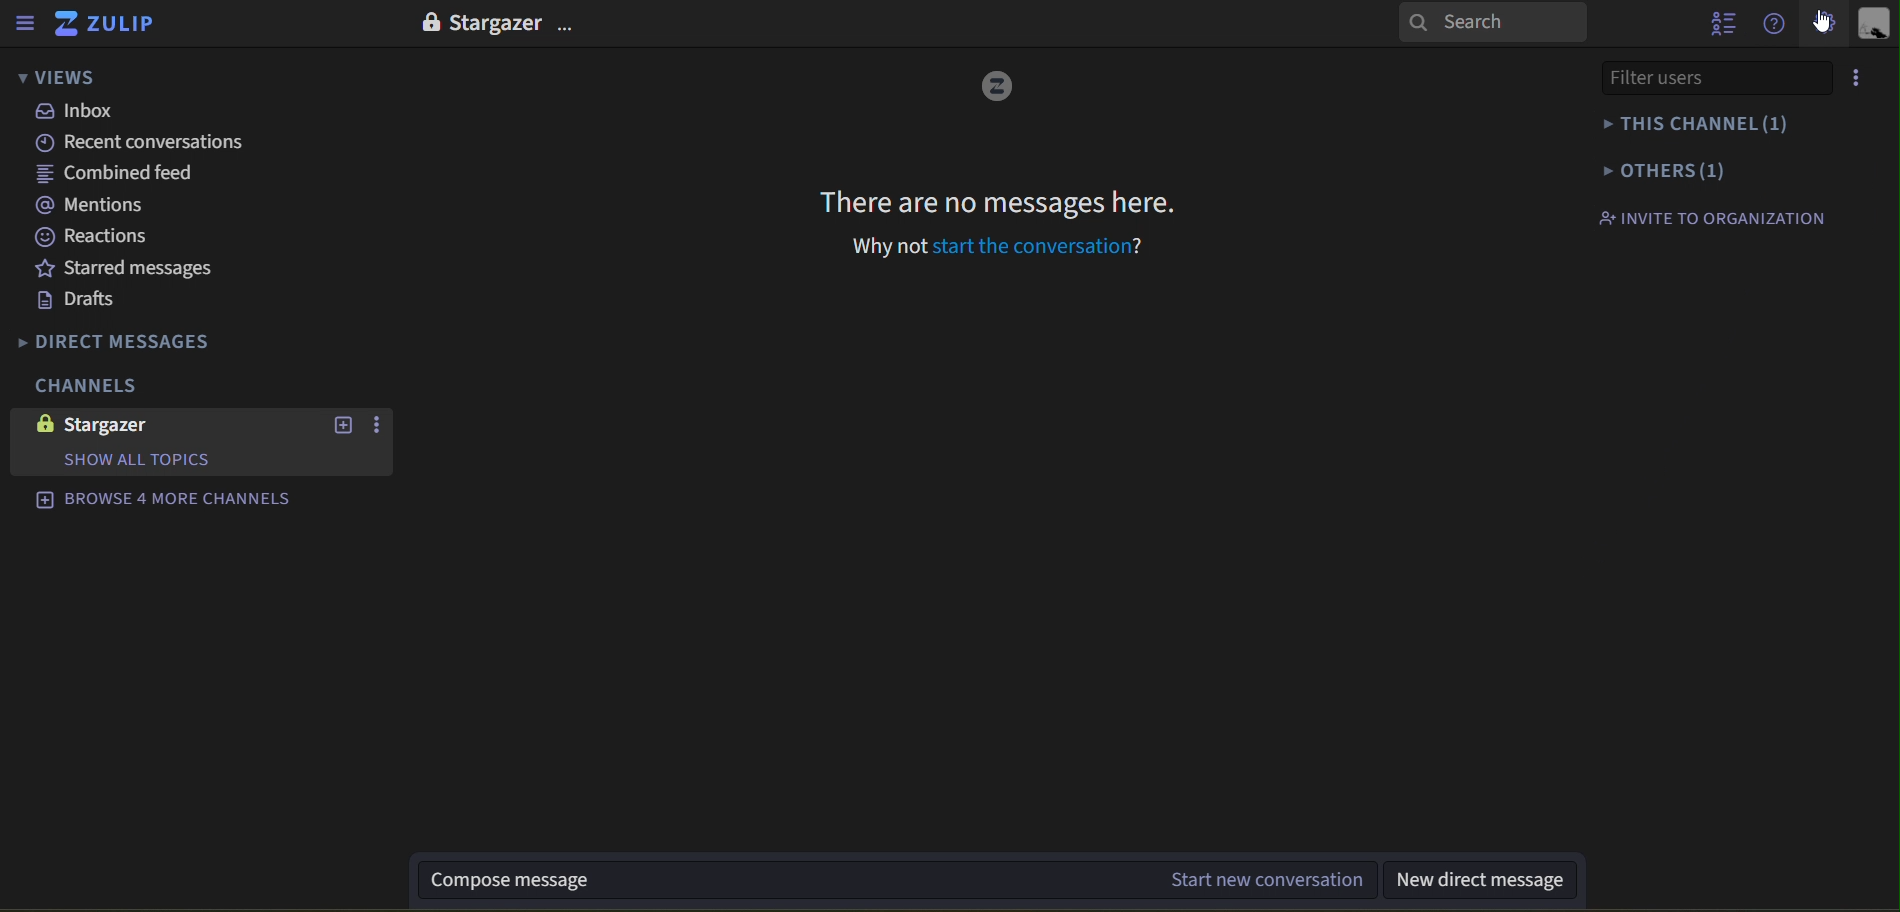  I want to click on new direct message, so click(1493, 881).